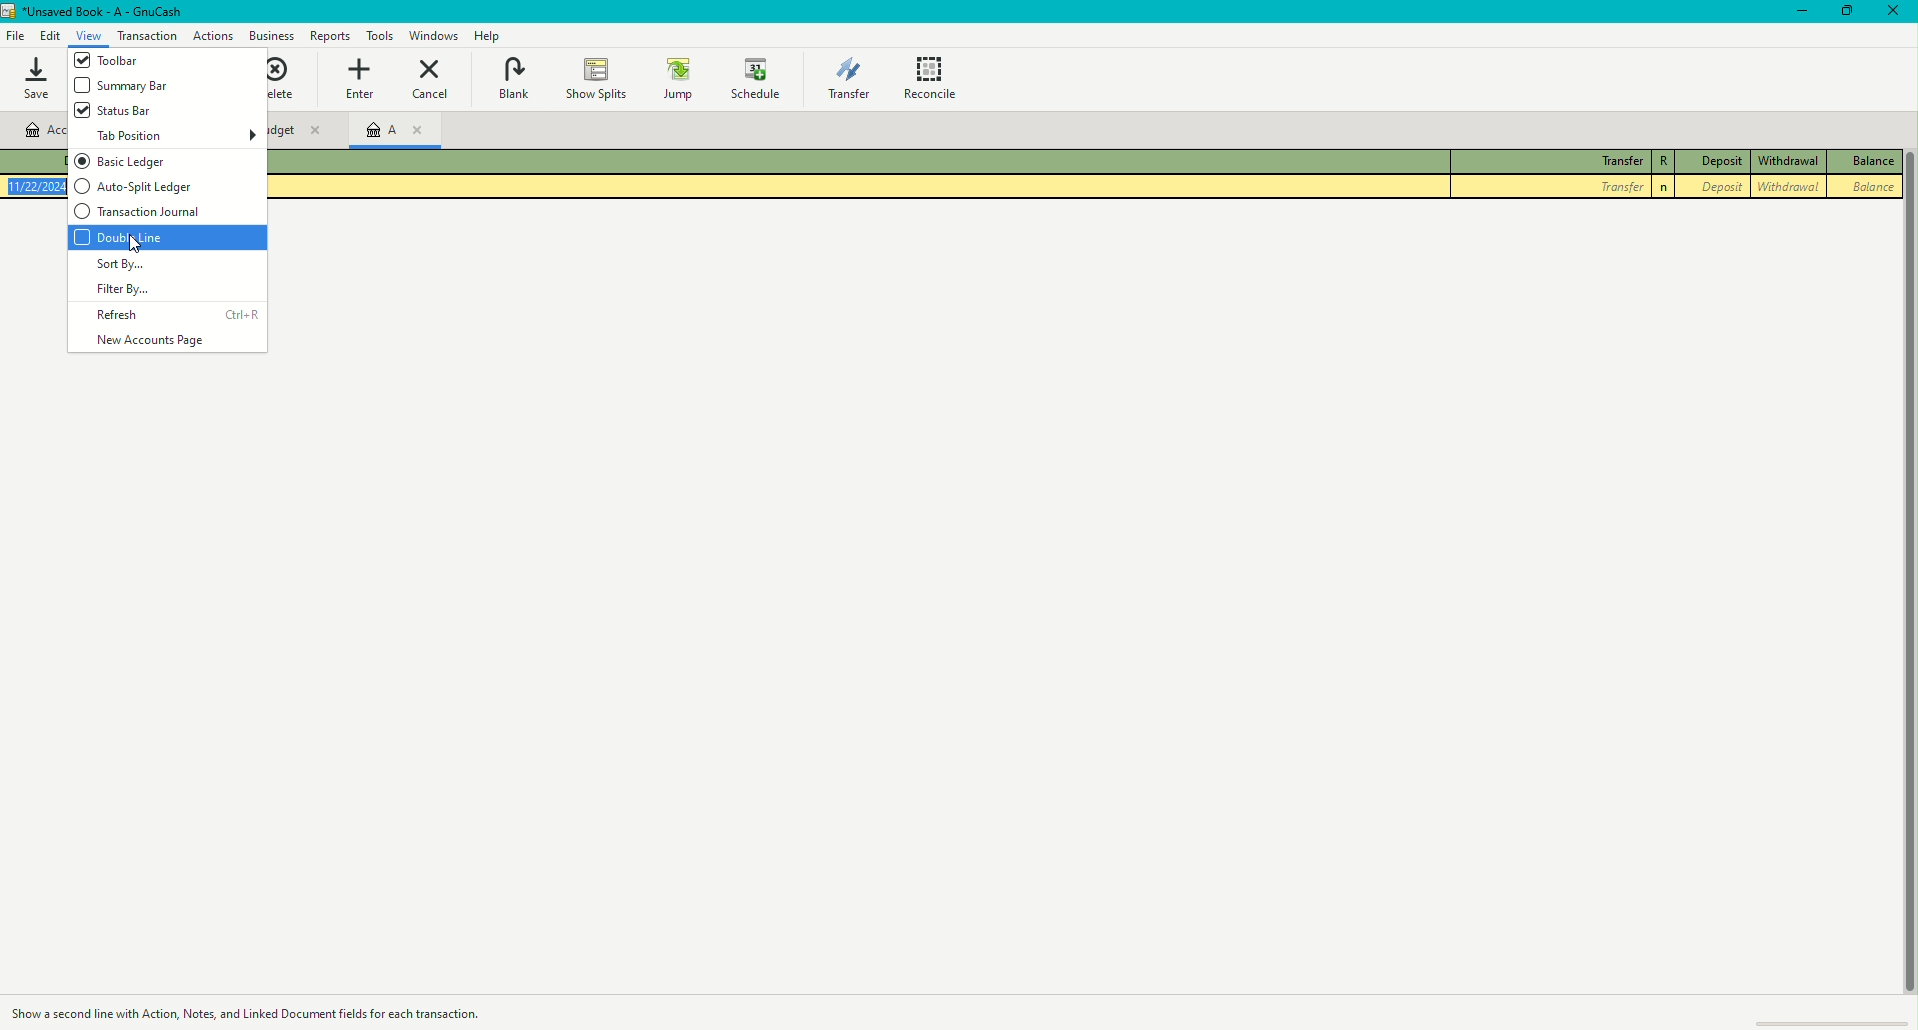 The height and width of the screenshot is (1030, 1918). What do you see at coordinates (487, 36) in the screenshot?
I see `Help` at bounding box center [487, 36].